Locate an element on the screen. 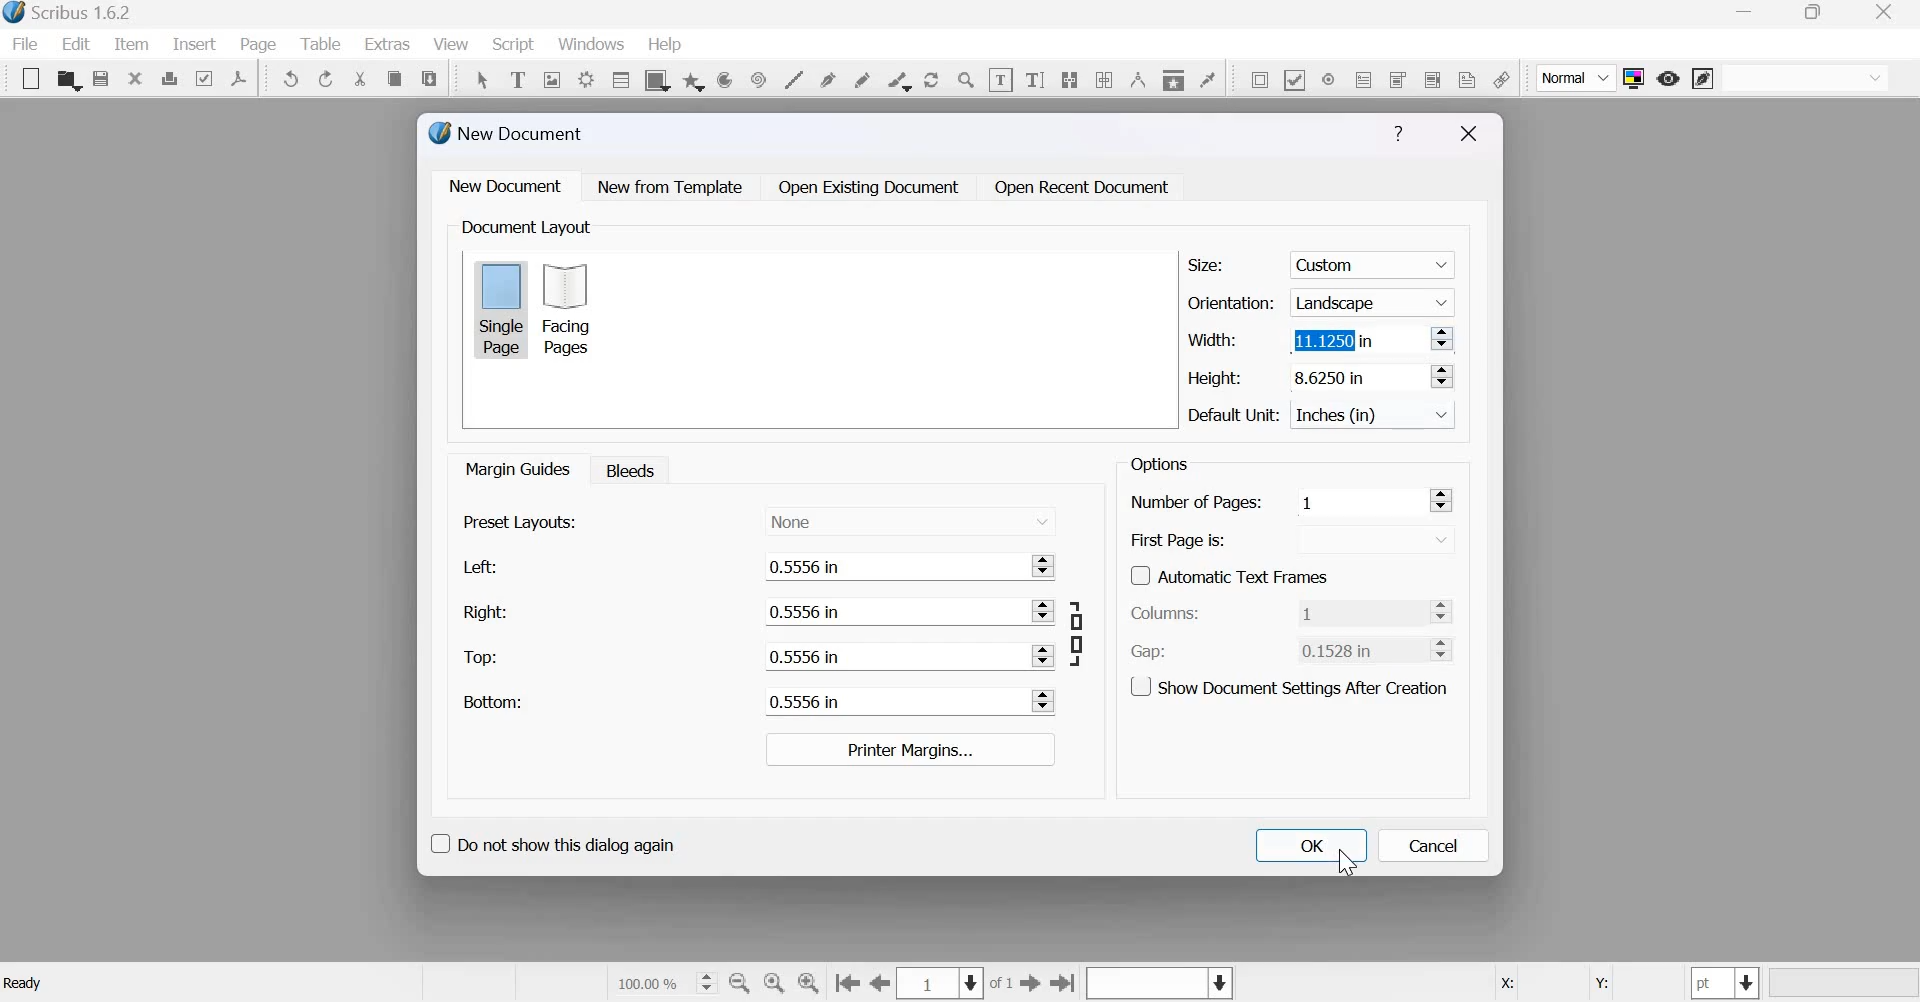 Image resolution: width=1920 pixels, height=1002 pixels. minimize is located at coordinates (1747, 14).